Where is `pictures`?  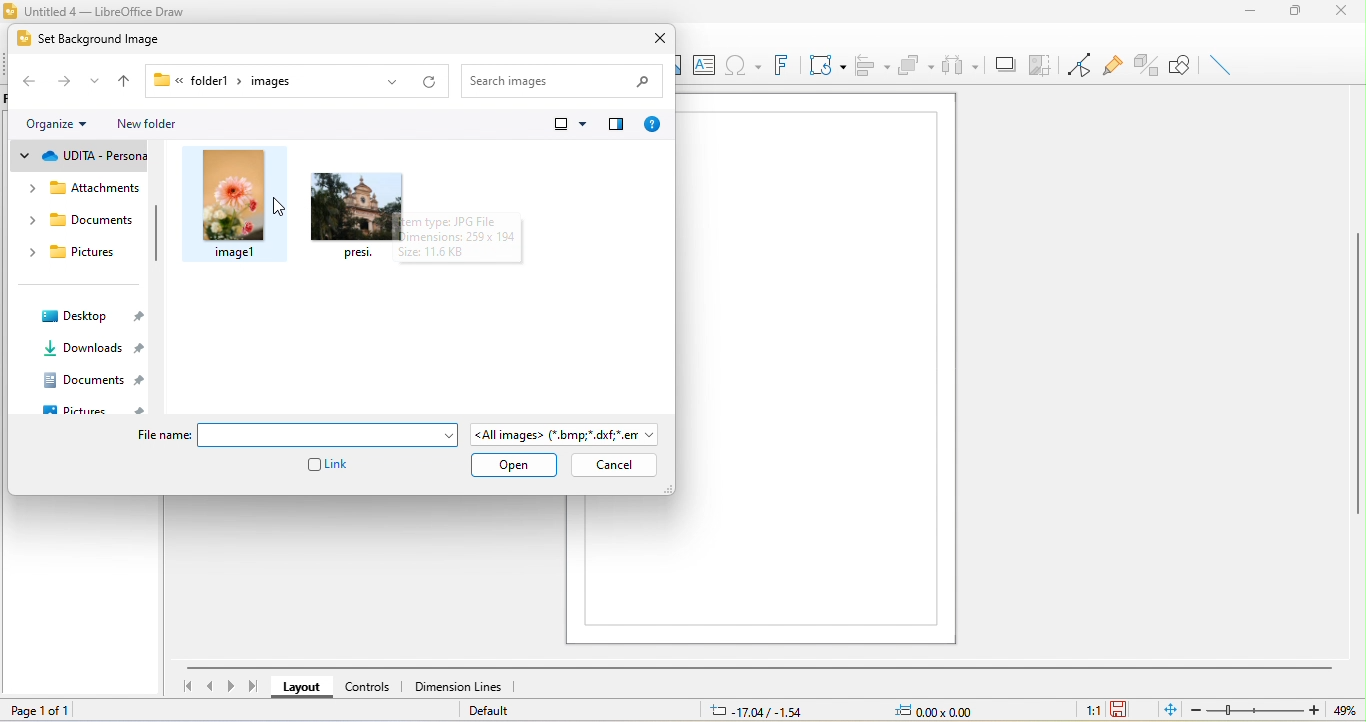
pictures is located at coordinates (101, 410).